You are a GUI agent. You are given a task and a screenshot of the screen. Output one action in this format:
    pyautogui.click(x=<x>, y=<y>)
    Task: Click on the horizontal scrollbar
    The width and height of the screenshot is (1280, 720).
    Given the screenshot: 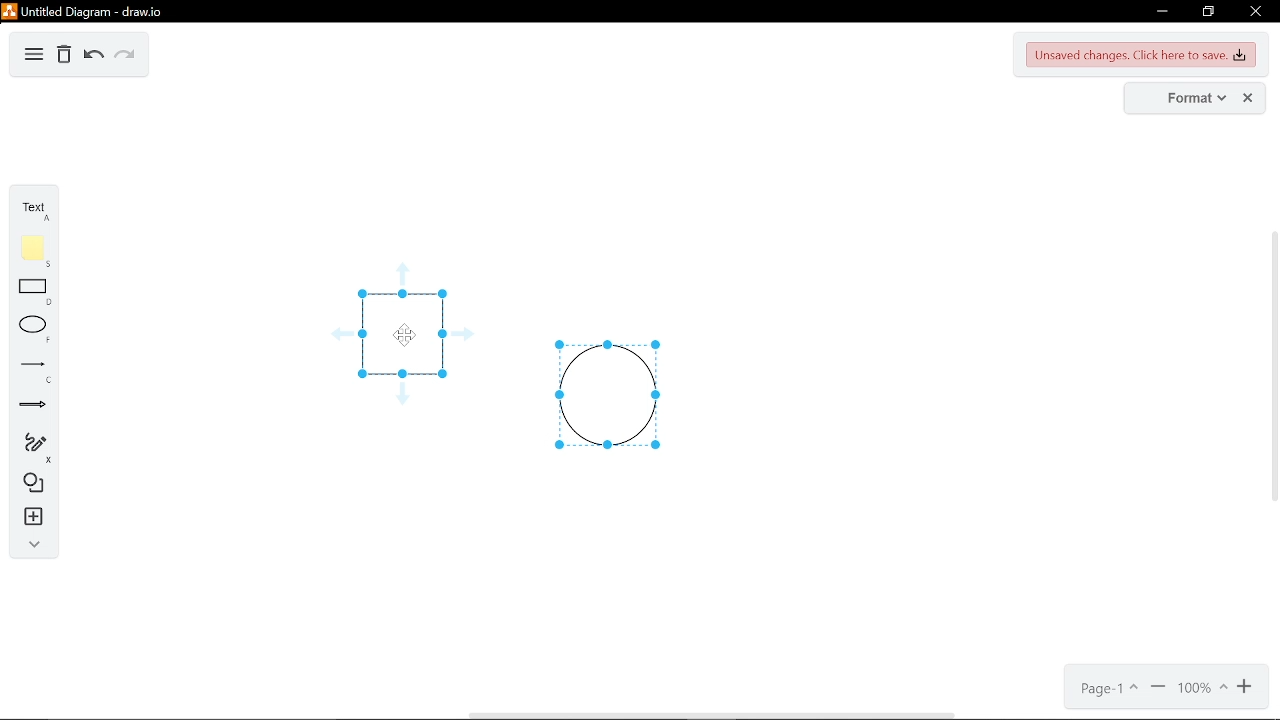 What is the action you would take?
    pyautogui.click(x=714, y=715)
    